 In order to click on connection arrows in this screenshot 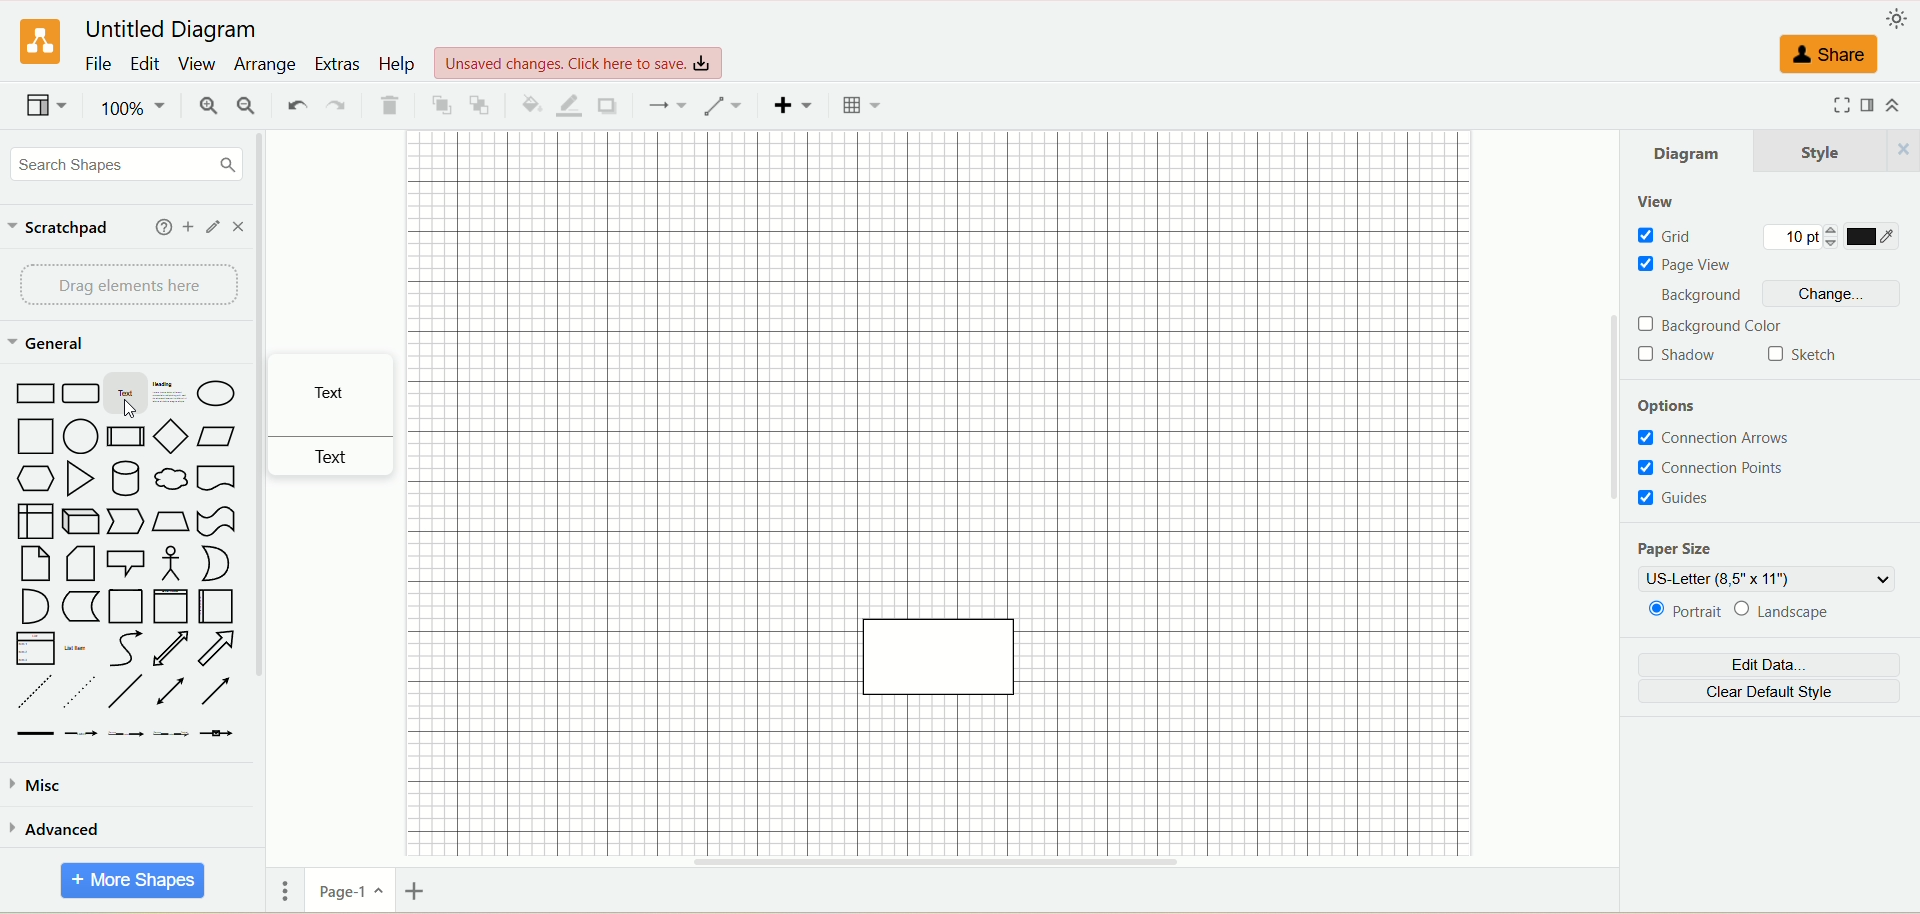, I will do `click(1720, 437)`.